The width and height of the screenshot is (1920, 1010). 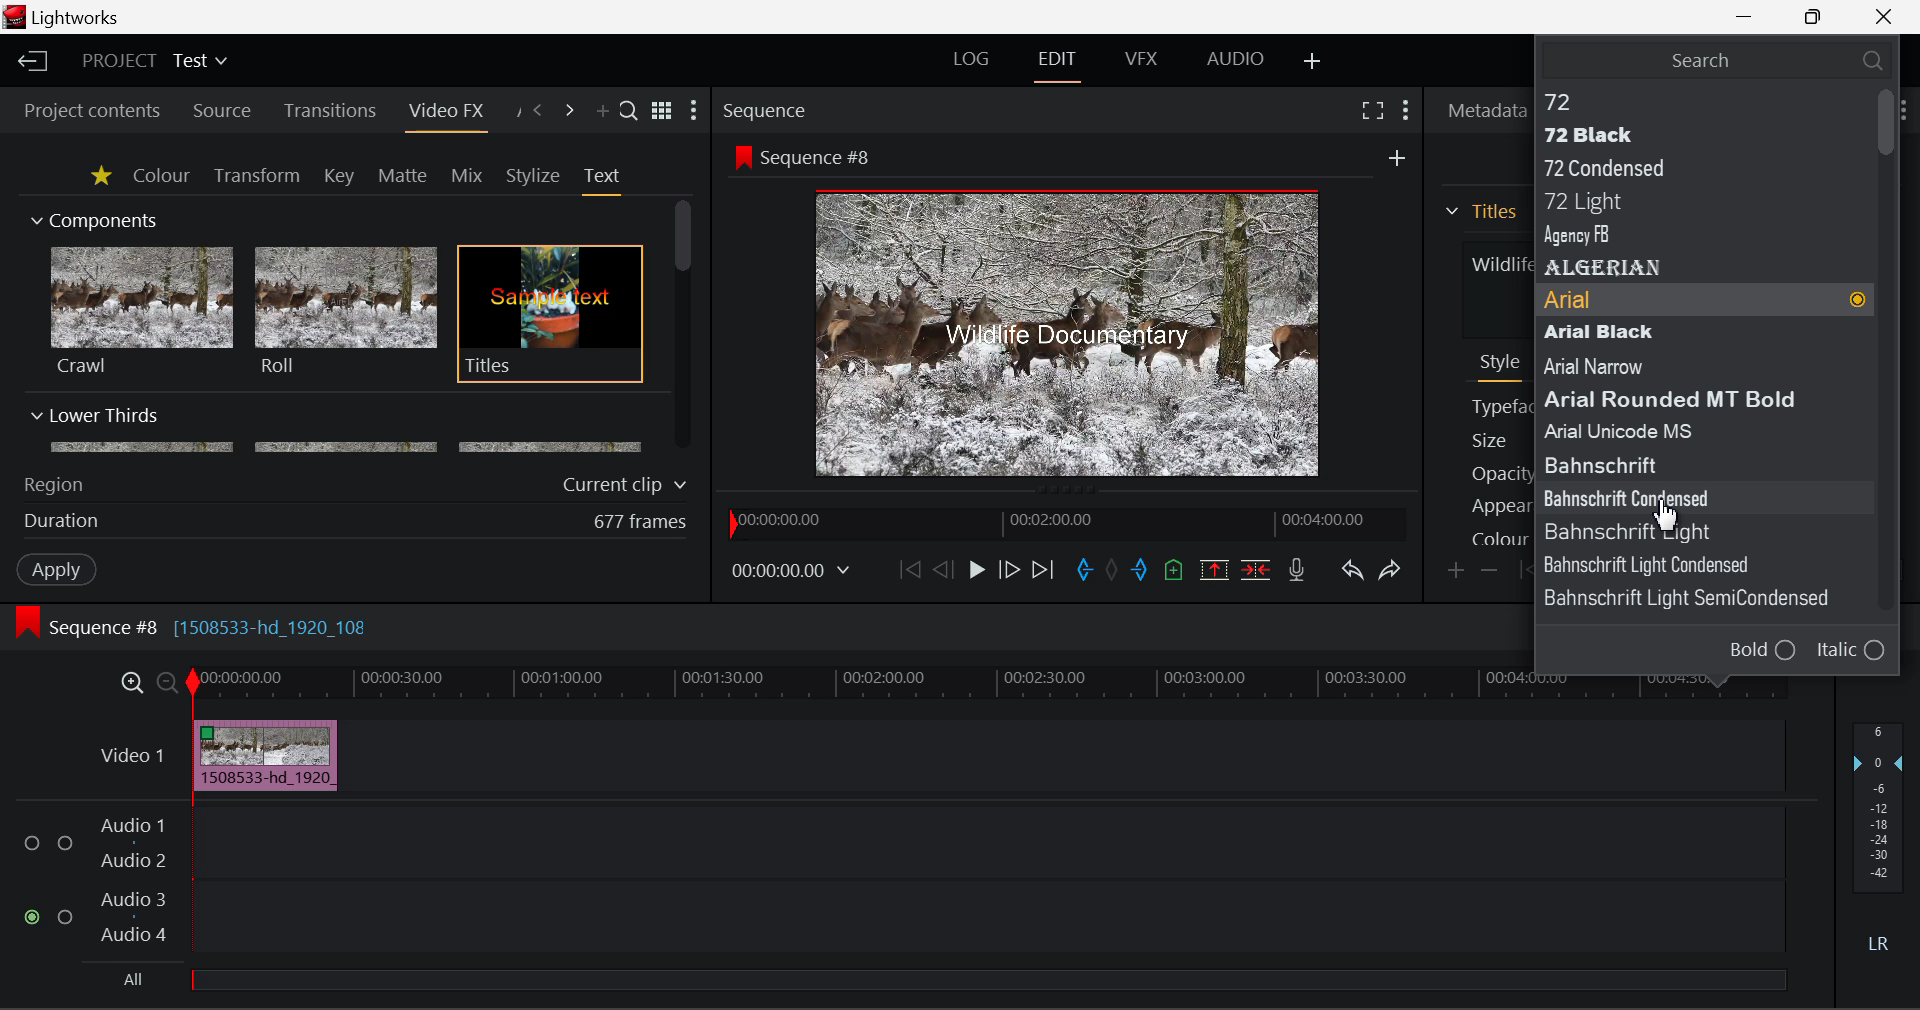 I want to click on Show Settings, so click(x=1408, y=111).